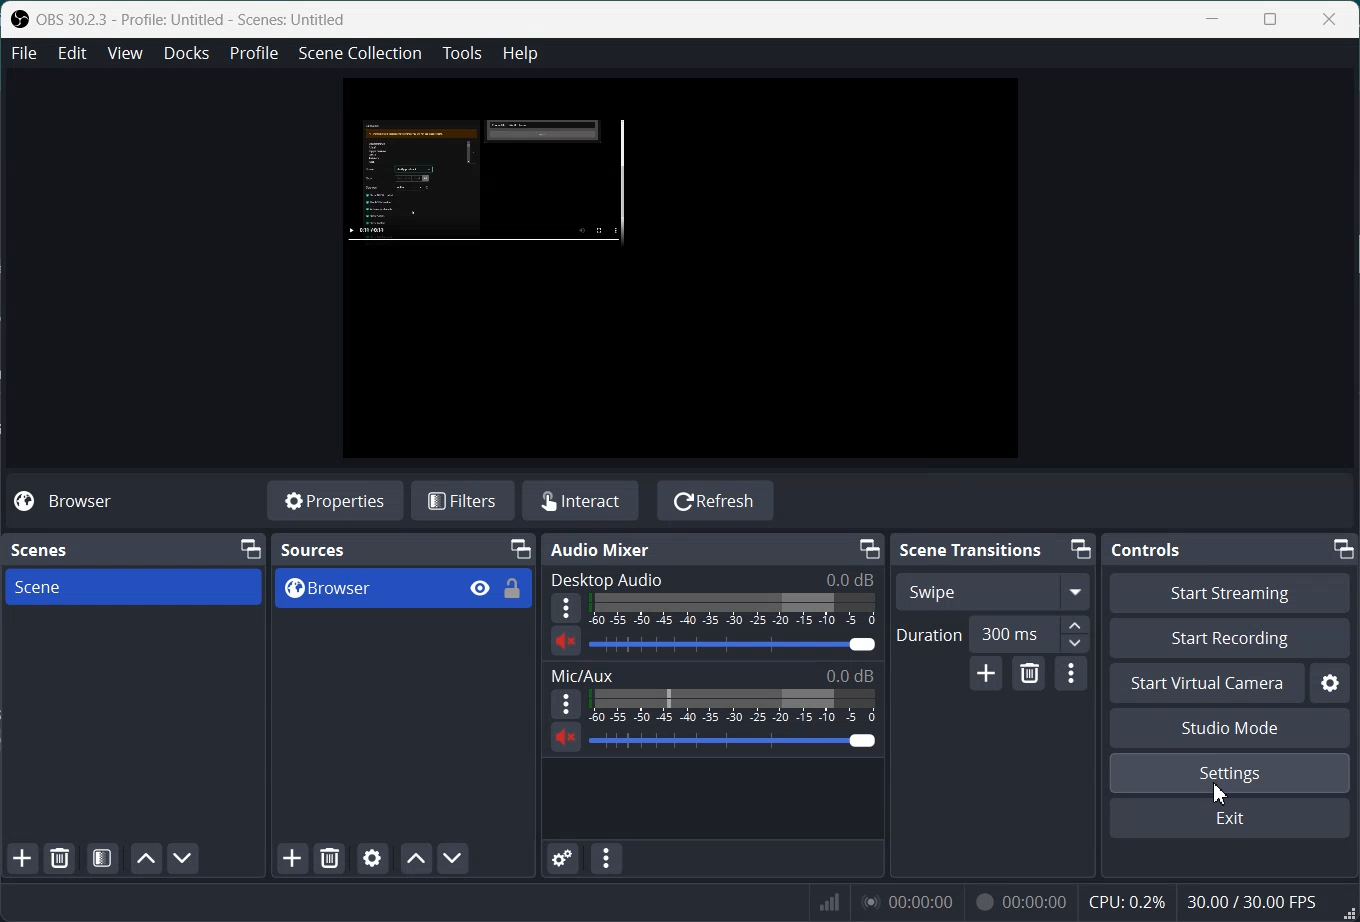 The height and width of the screenshot is (922, 1360). Describe the element at coordinates (825, 900) in the screenshot. I see `Signals` at that location.